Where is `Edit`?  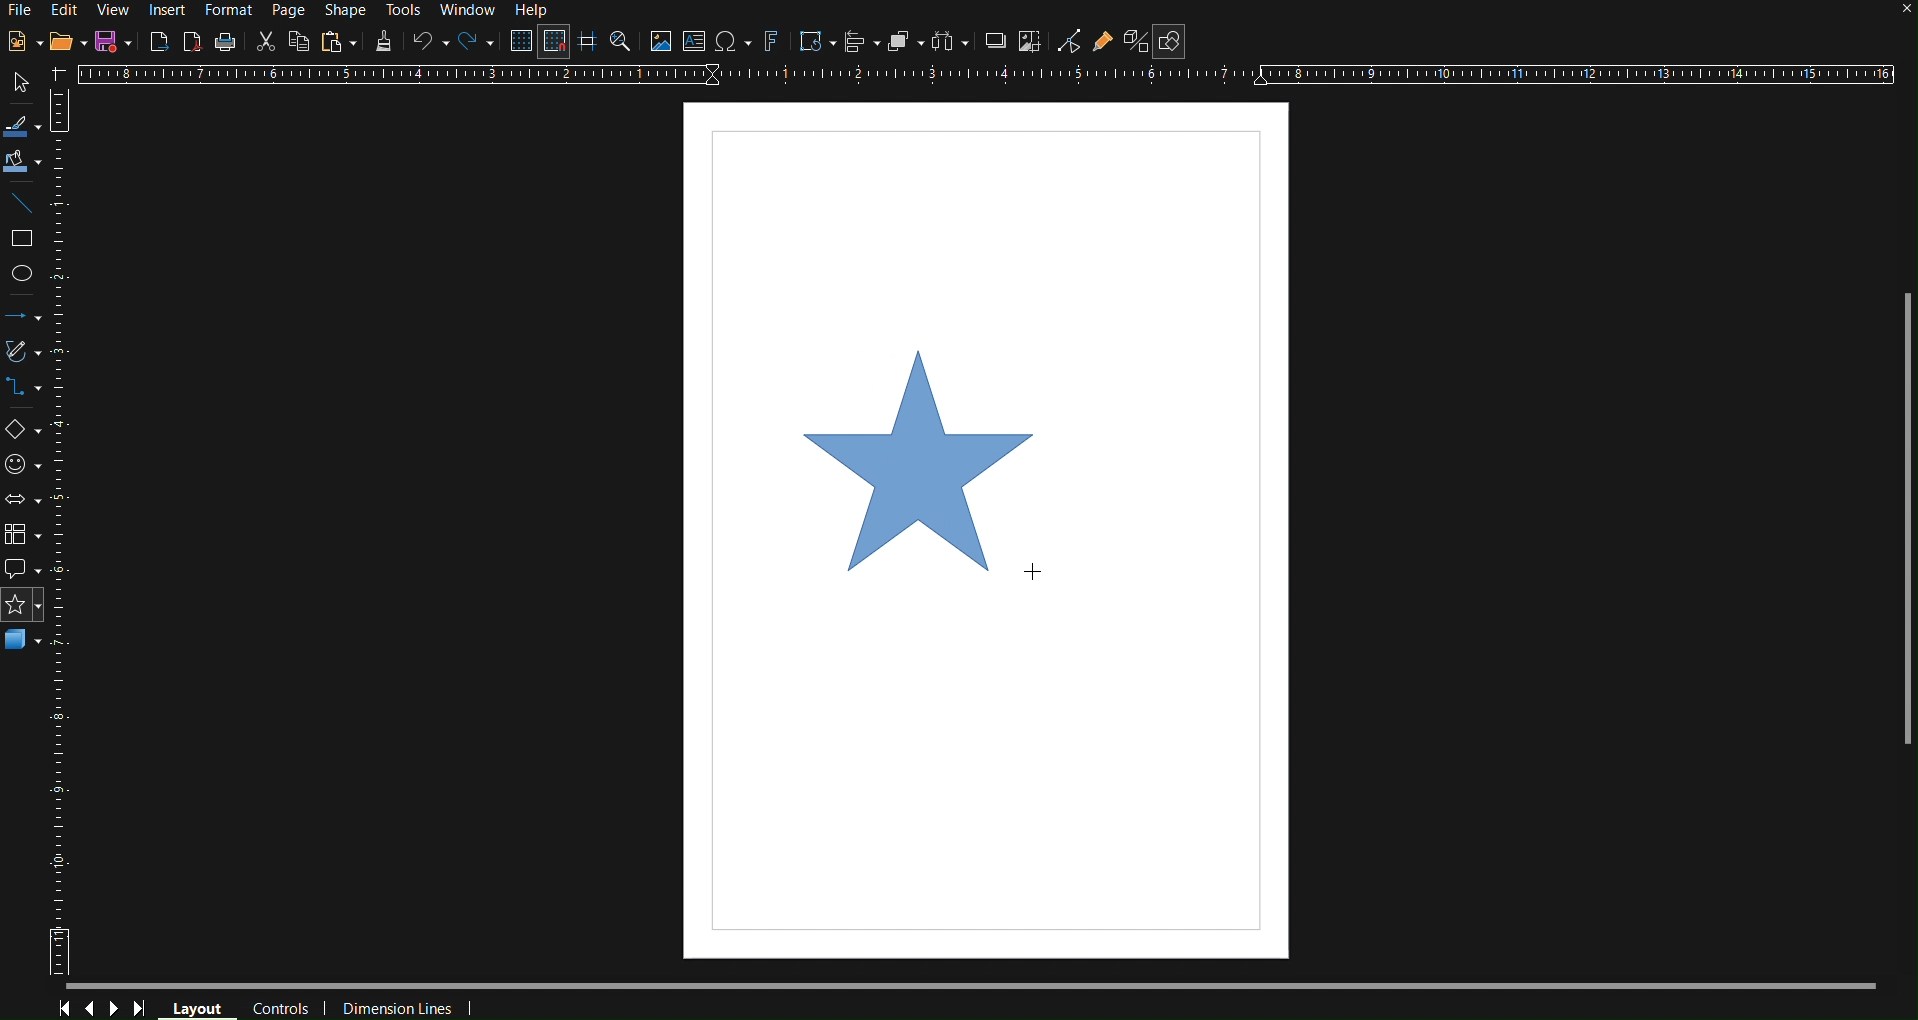 Edit is located at coordinates (69, 12).